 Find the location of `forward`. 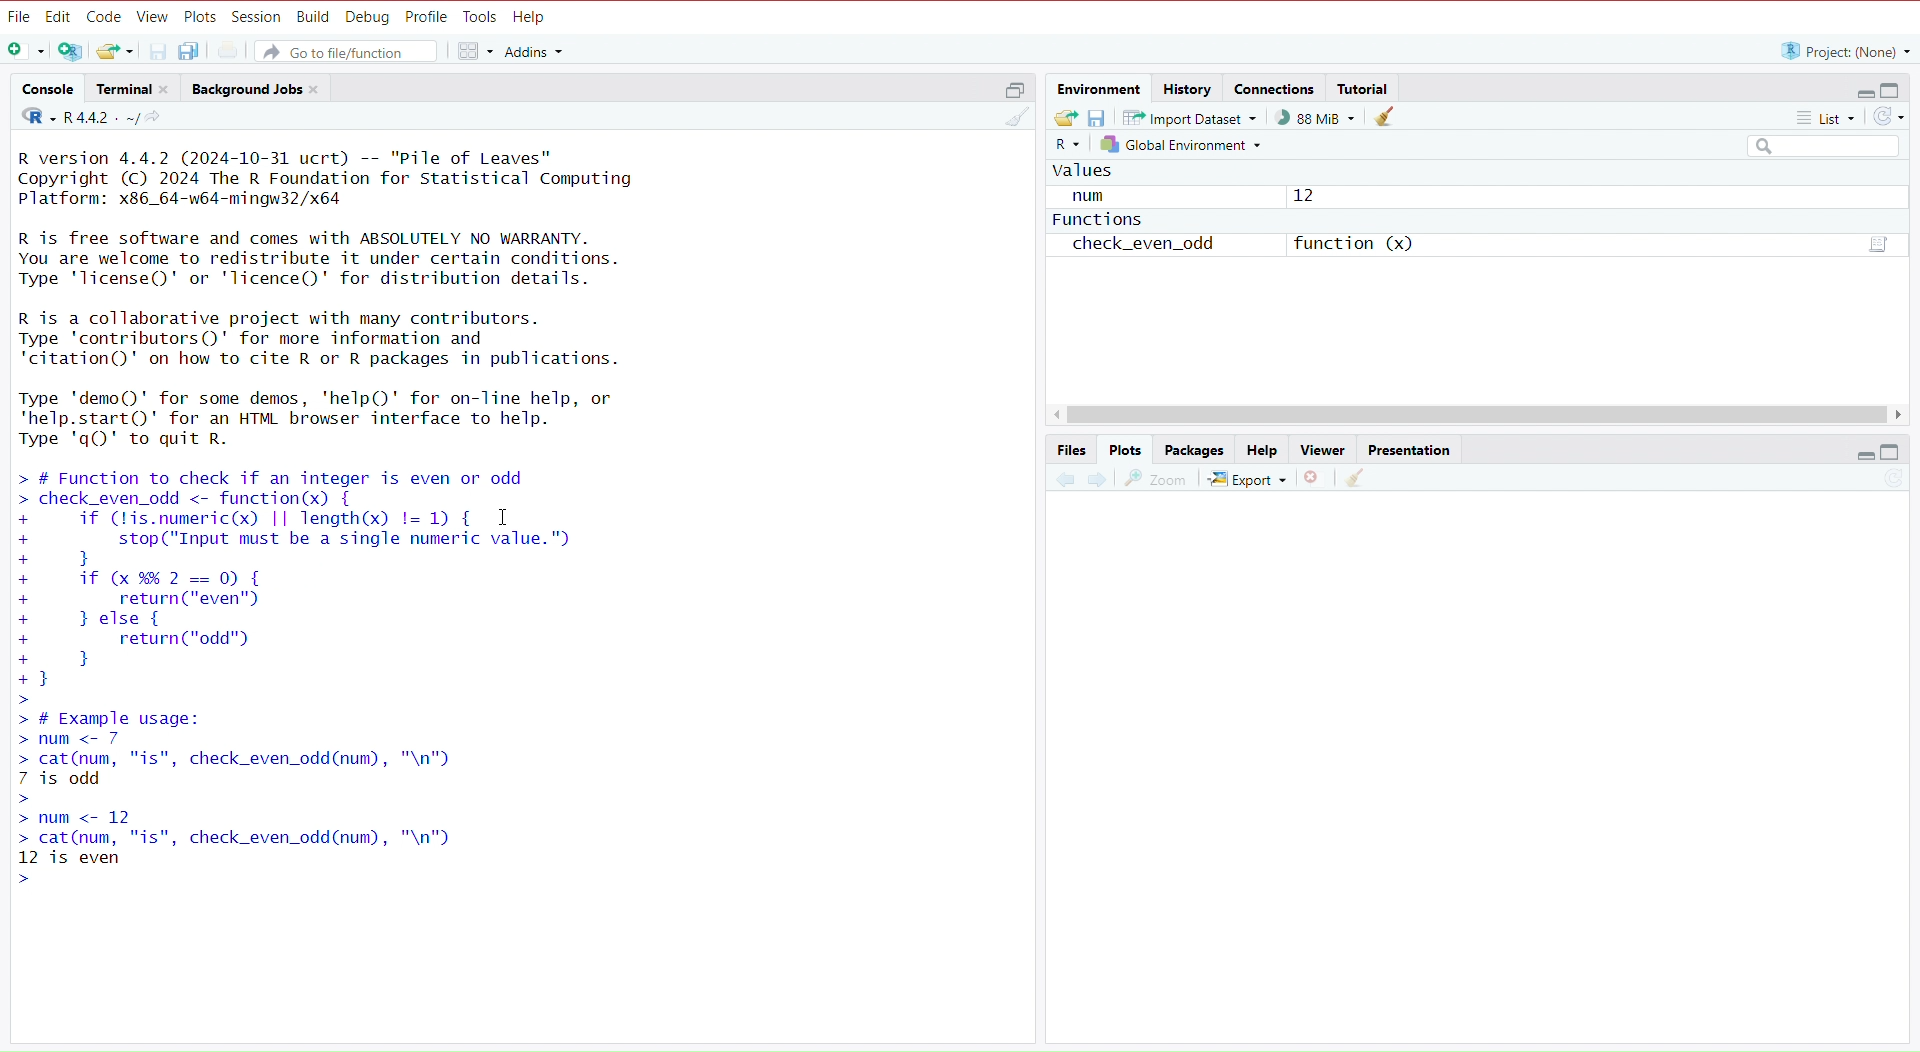

forward is located at coordinates (1097, 483).